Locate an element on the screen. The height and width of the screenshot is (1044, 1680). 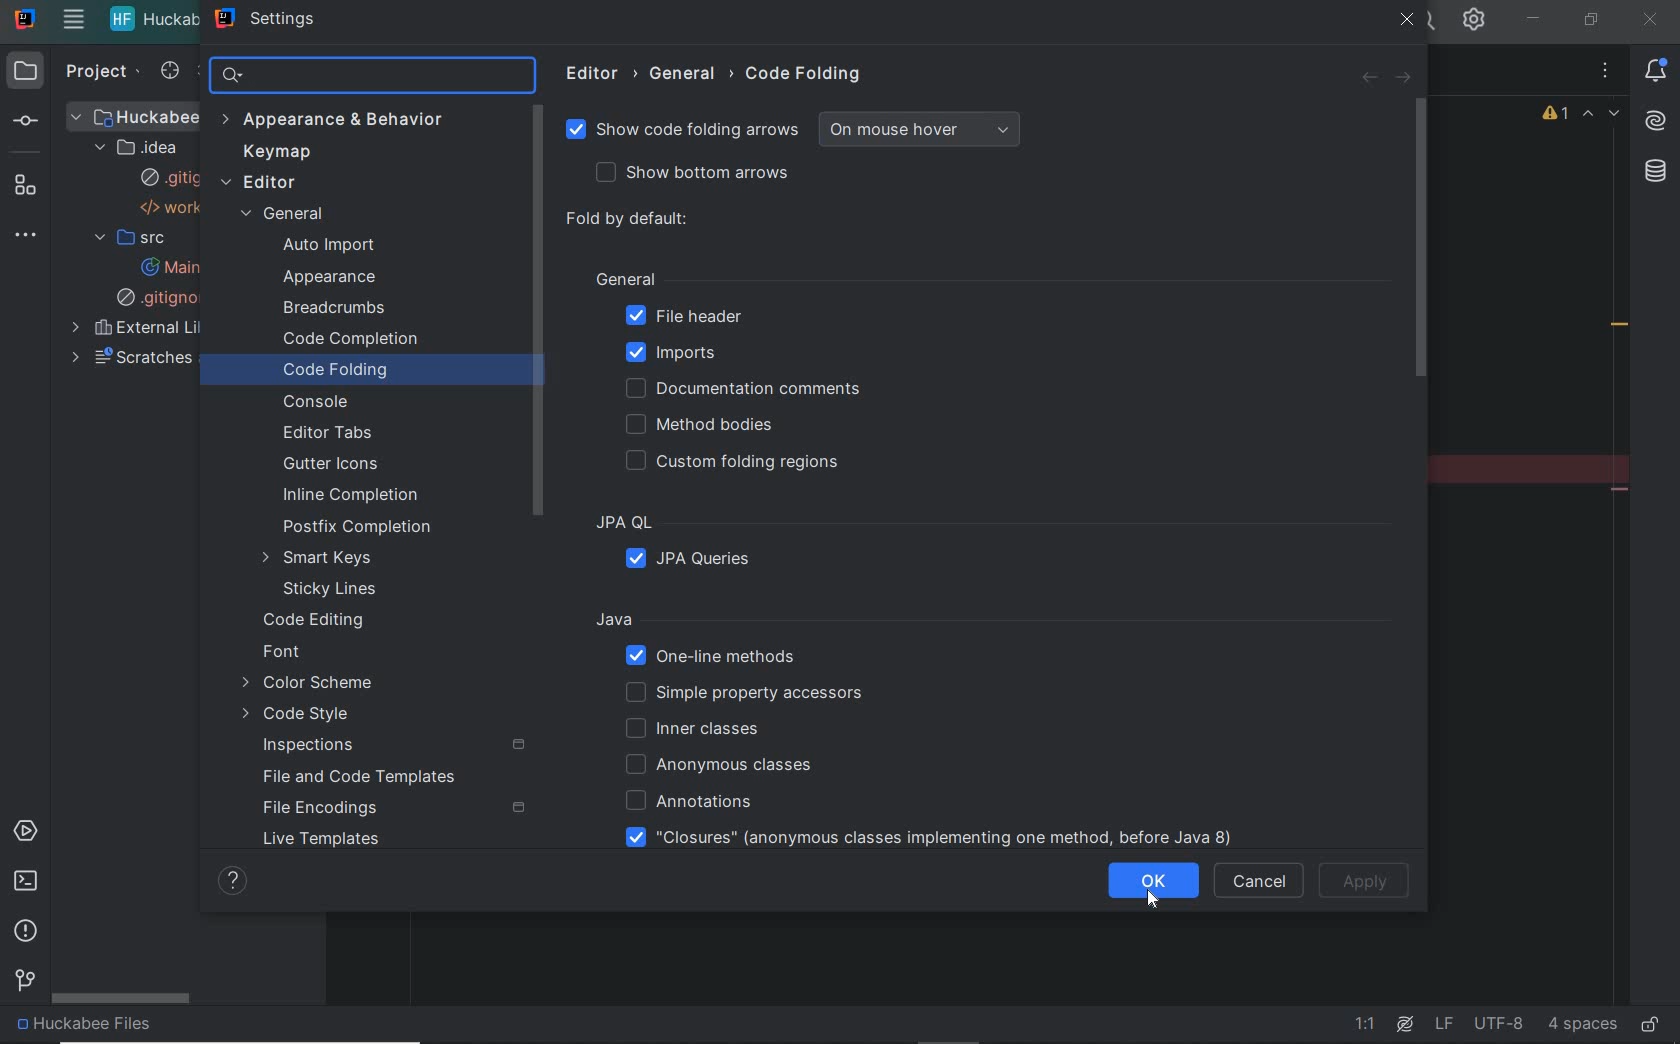
"closures" is located at coordinates (929, 837).